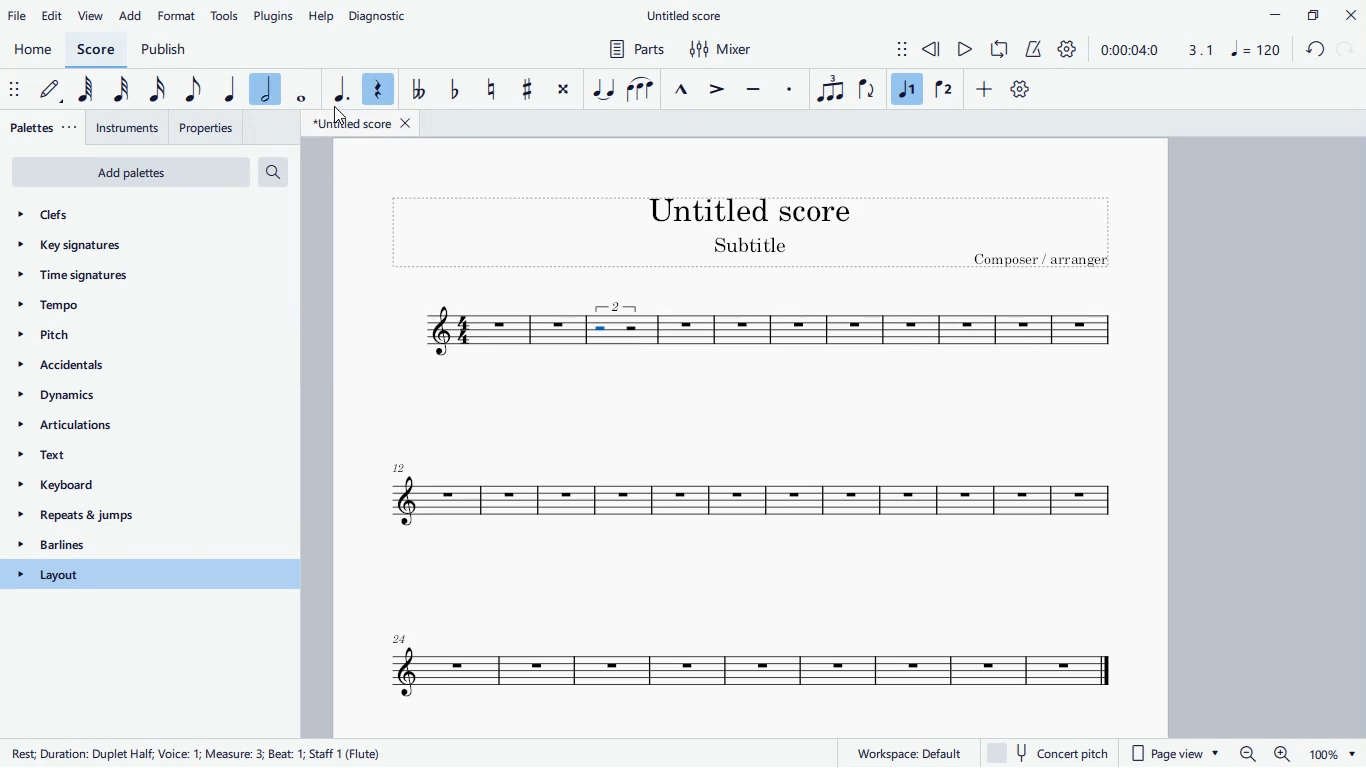  Describe the element at coordinates (896, 331) in the screenshot. I see `score` at that location.